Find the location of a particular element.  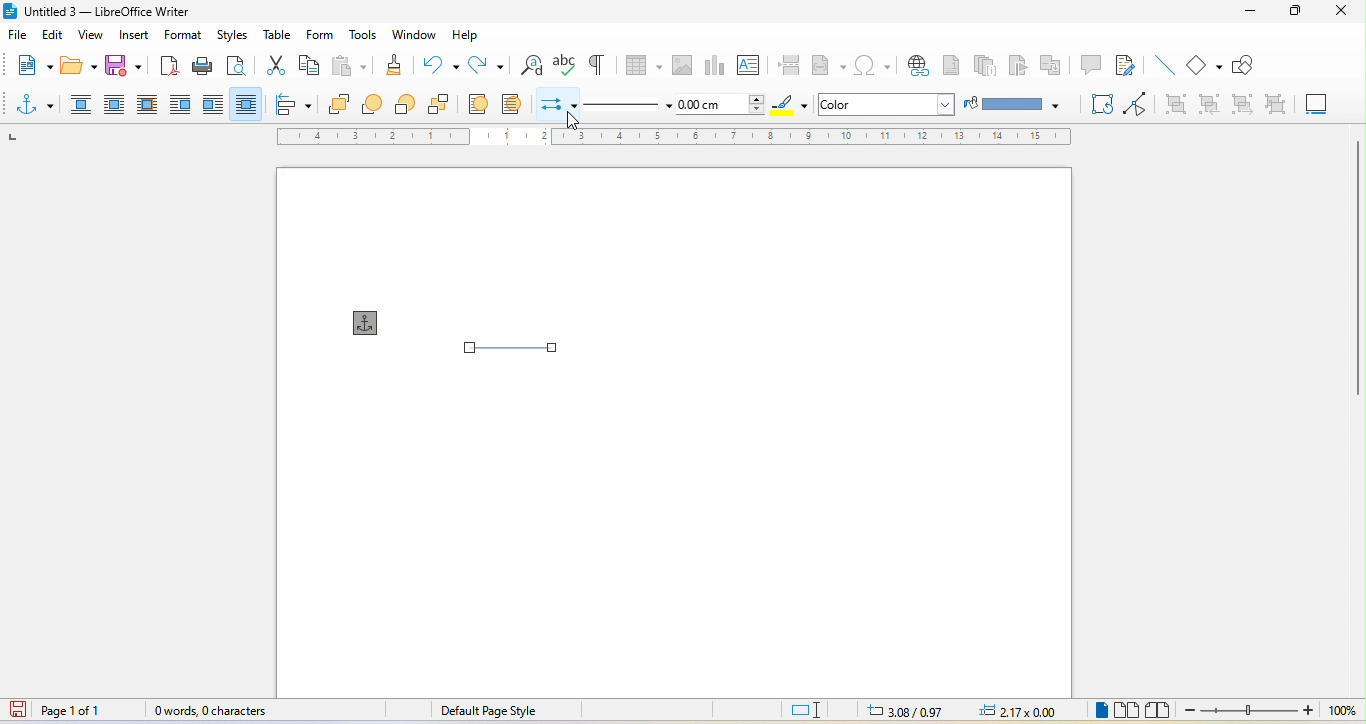

show track changes function is located at coordinates (1133, 67).